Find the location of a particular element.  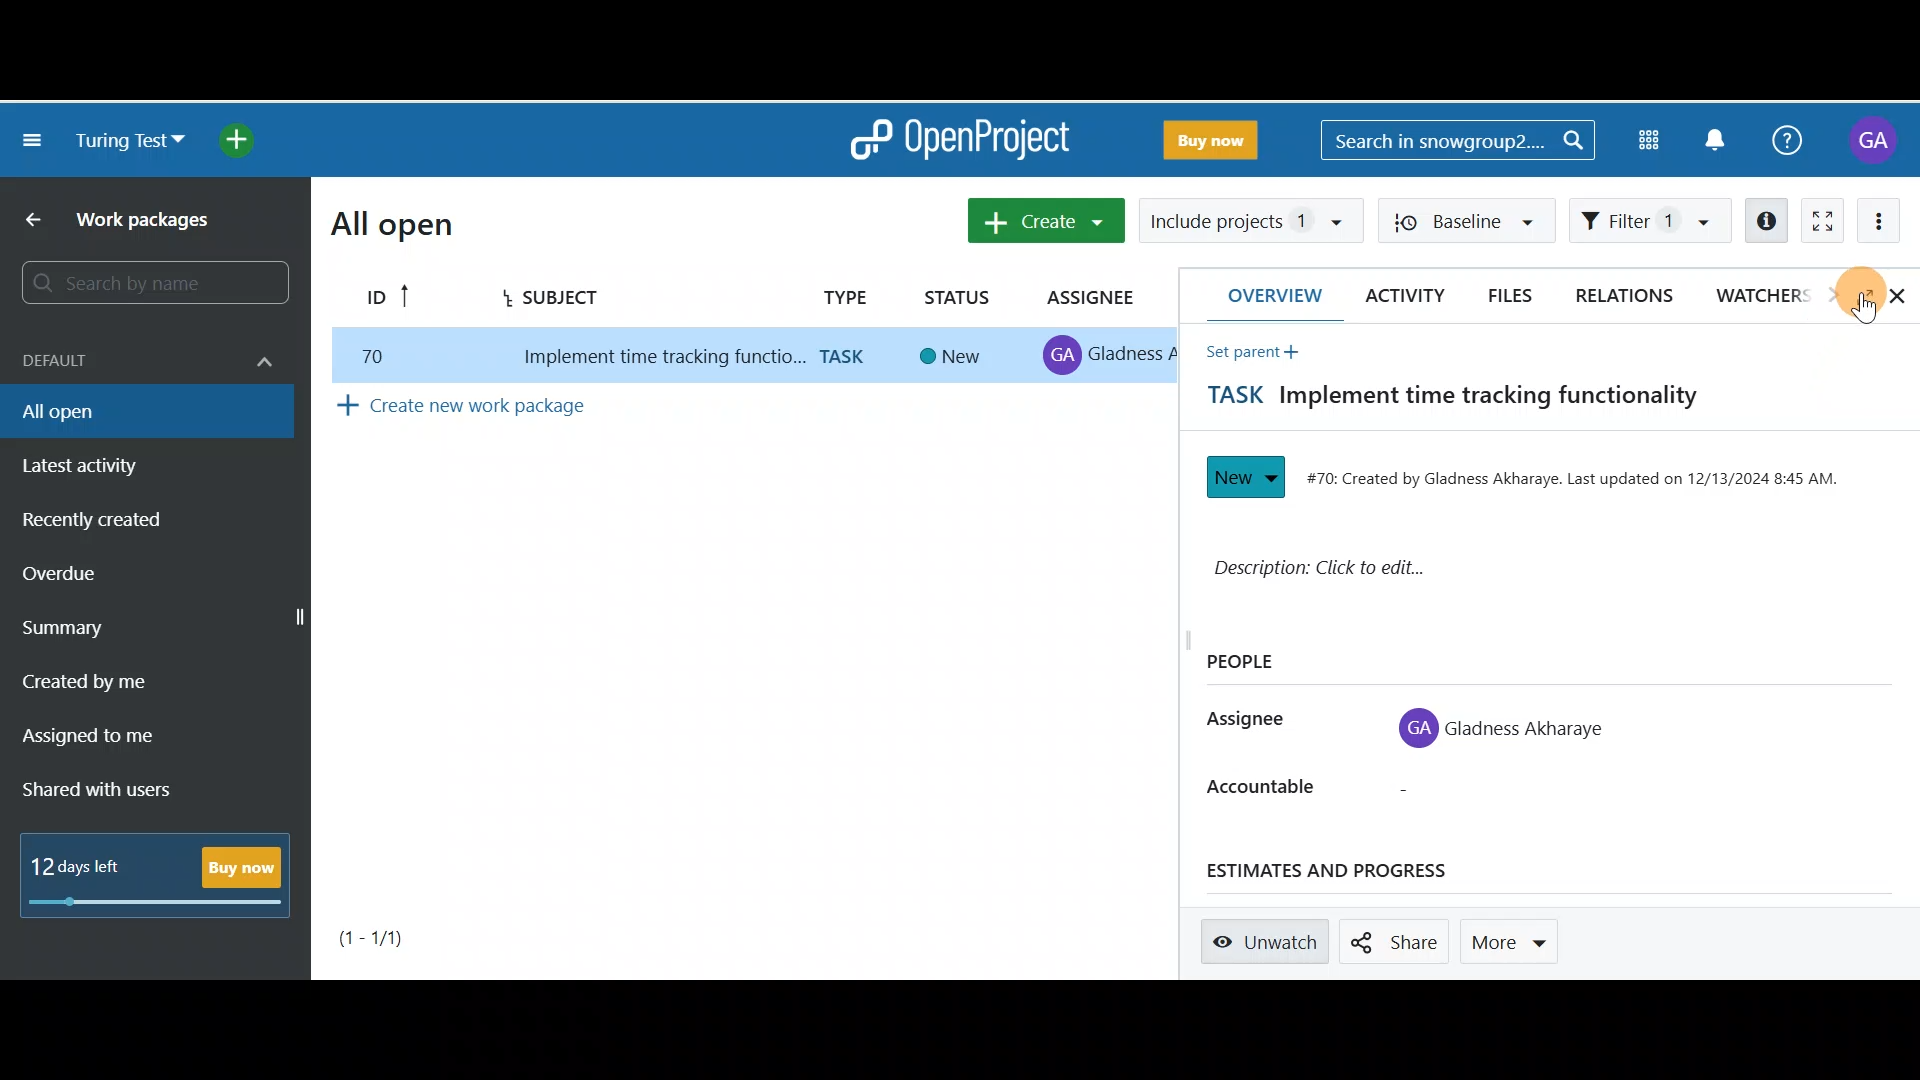

Description: Click to edit... is located at coordinates (1551, 587).